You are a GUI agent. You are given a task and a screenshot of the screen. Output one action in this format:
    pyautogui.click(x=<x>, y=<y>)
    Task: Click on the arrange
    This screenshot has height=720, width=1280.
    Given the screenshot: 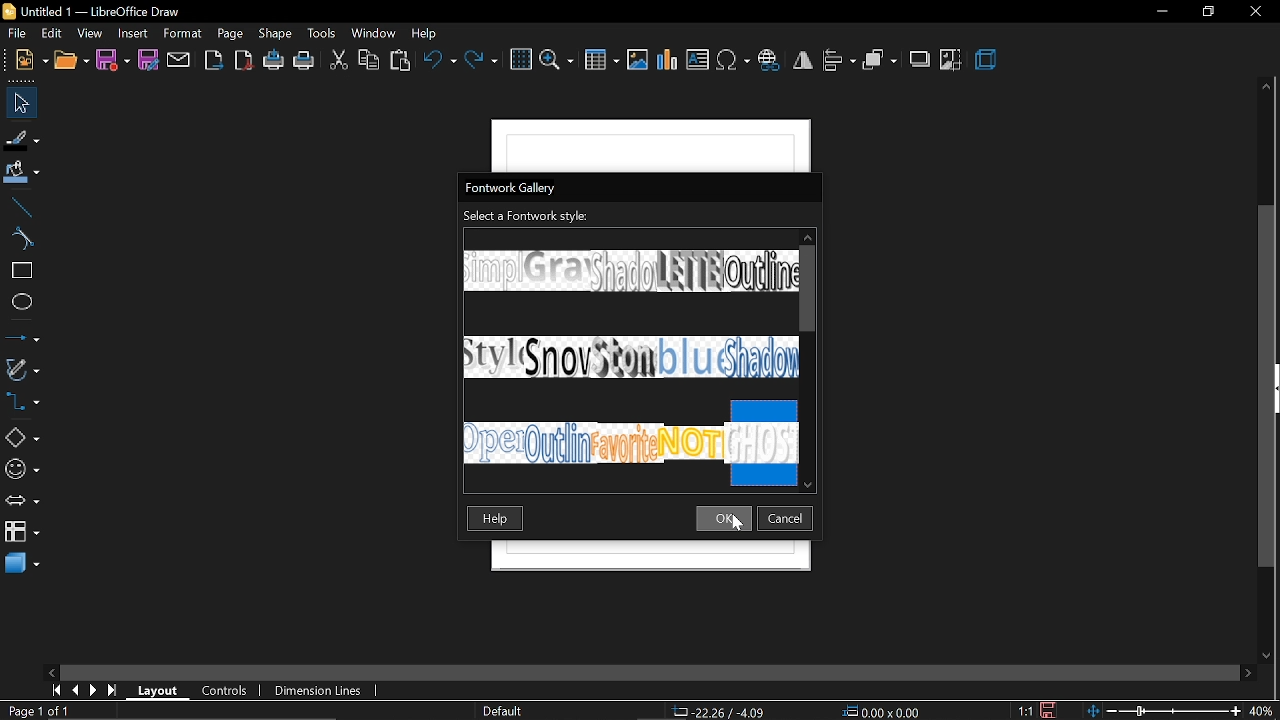 What is the action you would take?
    pyautogui.click(x=880, y=61)
    